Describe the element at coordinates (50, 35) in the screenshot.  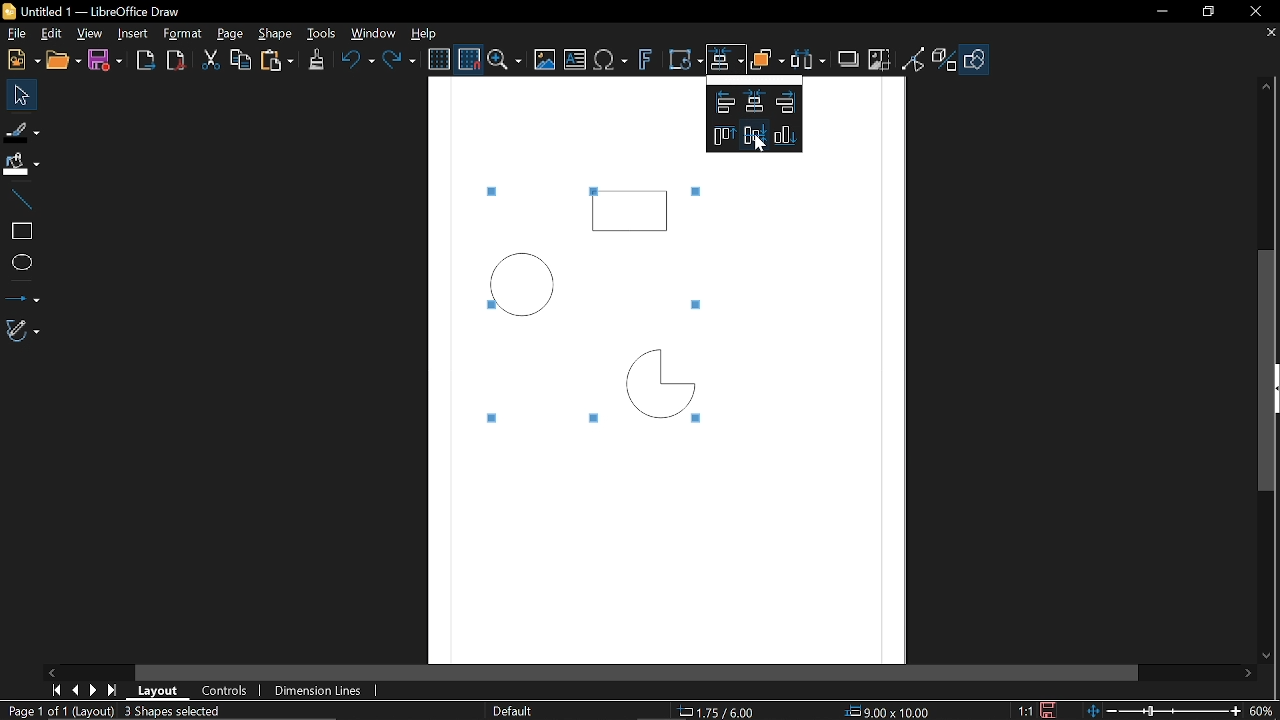
I see `Edit` at that location.